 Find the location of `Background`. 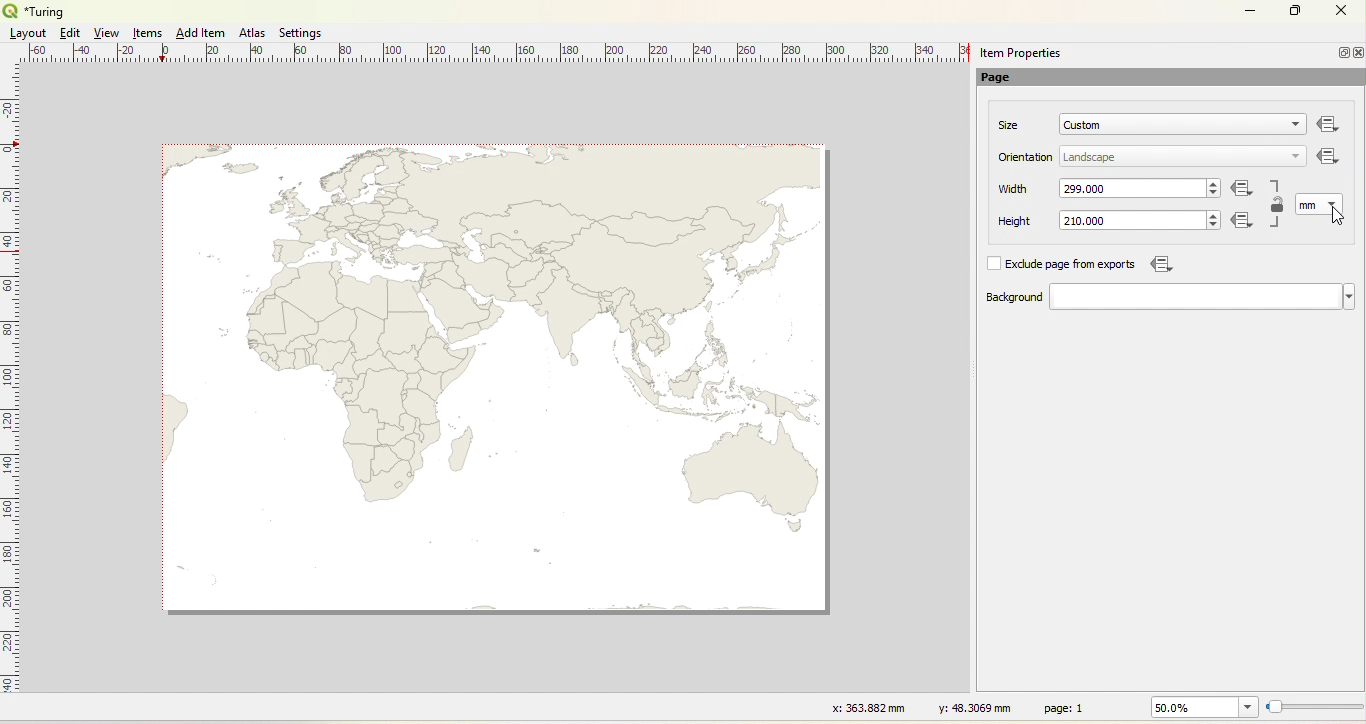

Background is located at coordinates (994, 298).